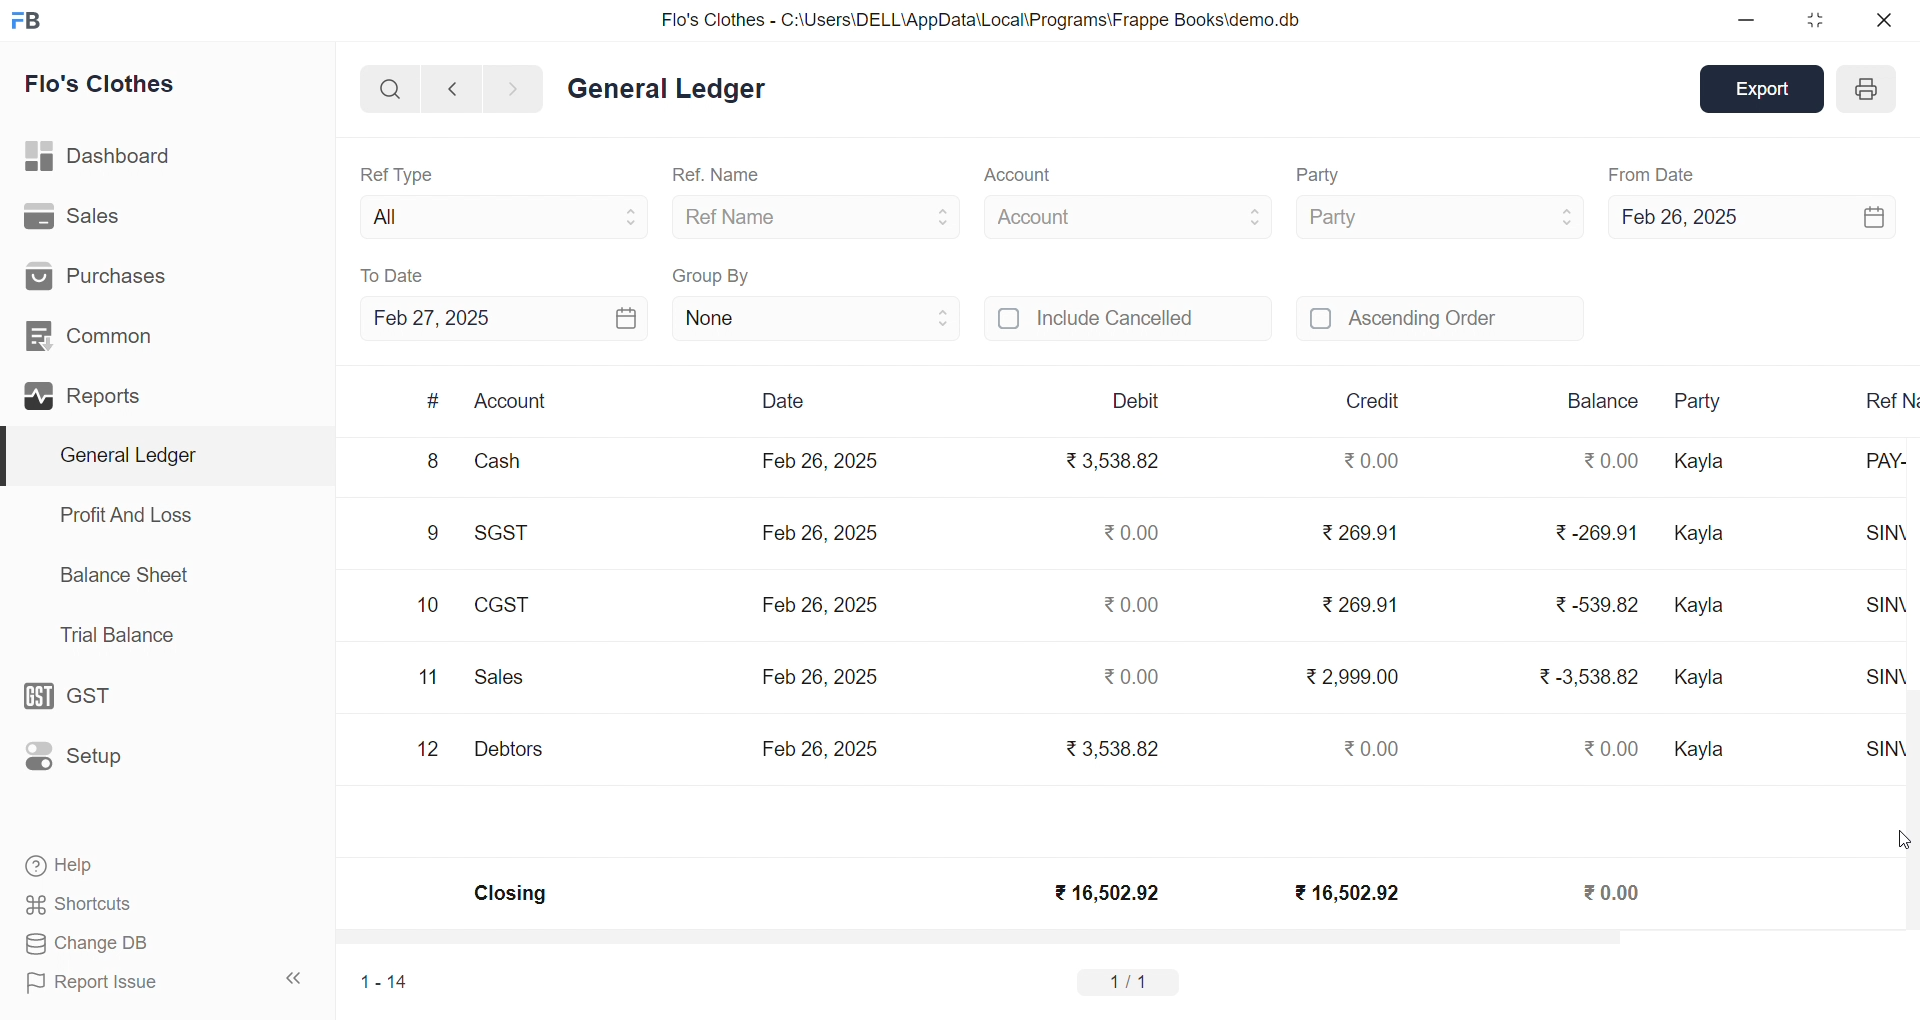 The image size is (1920, 1020). What do you see at coordinates (1589, 684) in the screenshot?
I see `₹ -3,538.82` at bounding box center [1589, 684].